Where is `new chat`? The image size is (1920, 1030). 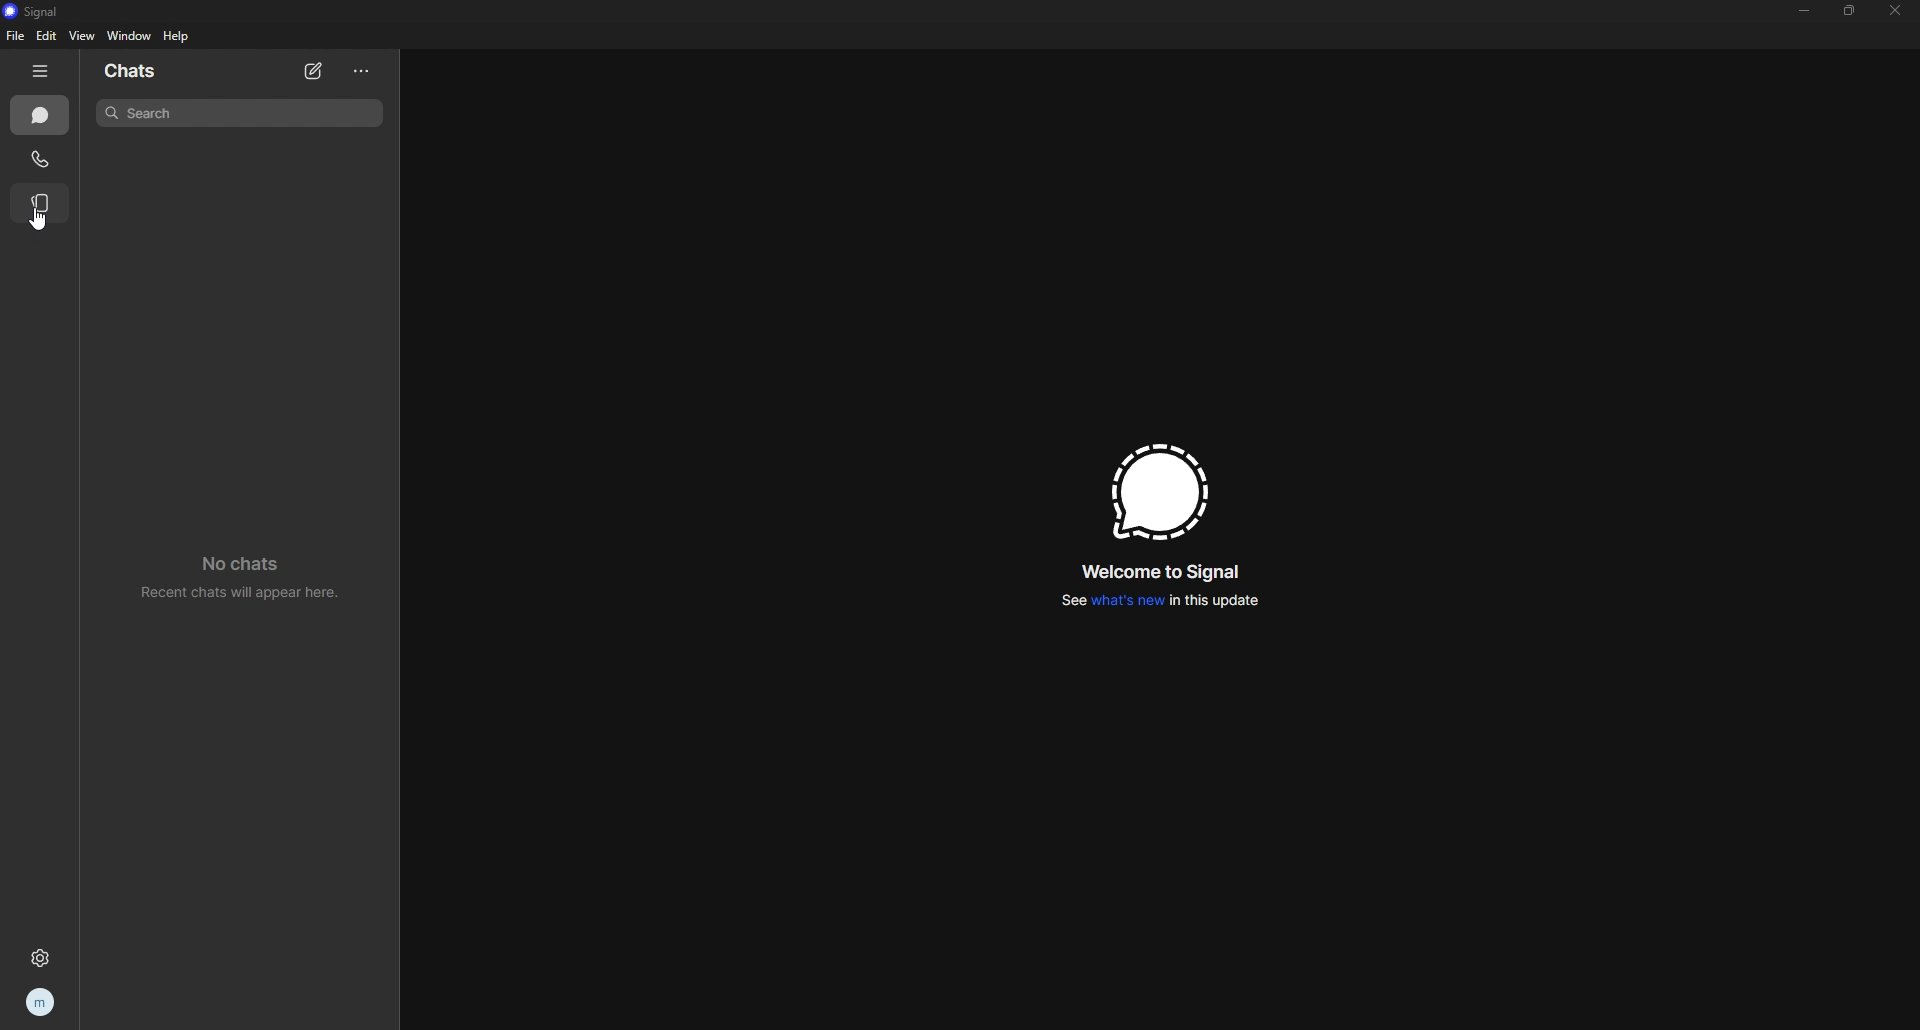 new chat is located at coordinates (315, 72).